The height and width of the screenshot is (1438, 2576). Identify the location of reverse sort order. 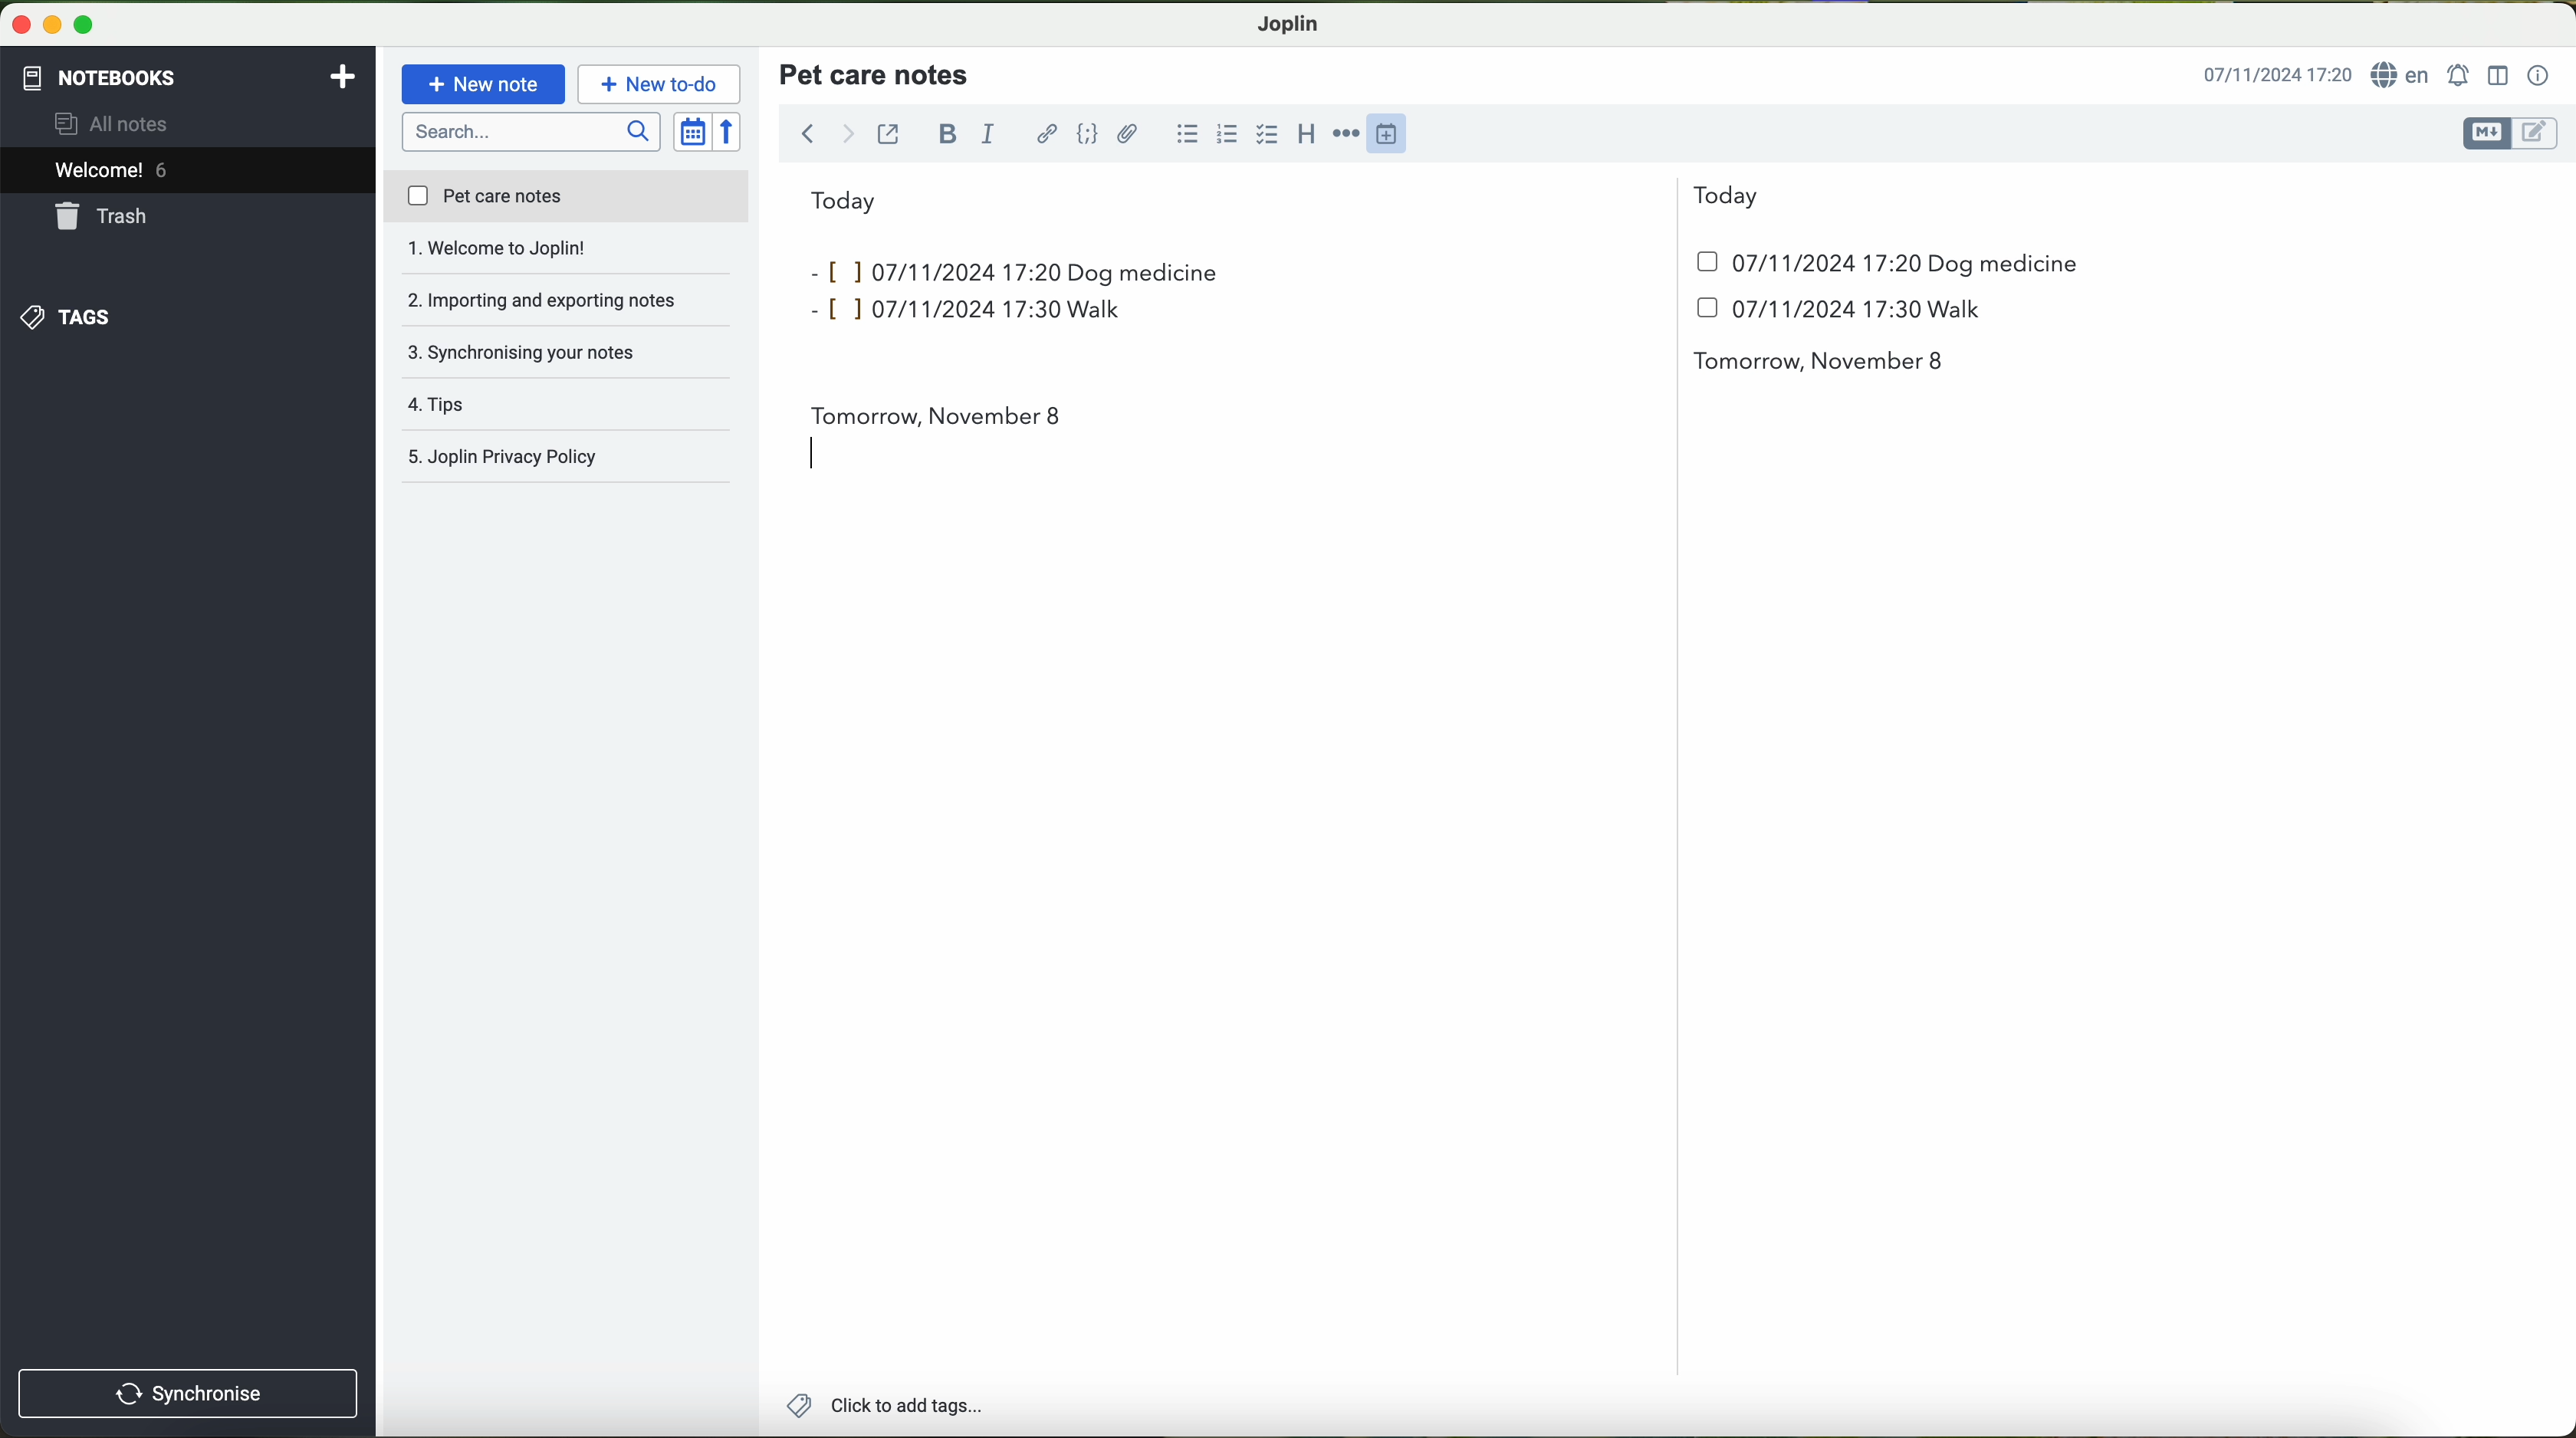
(733, 133).